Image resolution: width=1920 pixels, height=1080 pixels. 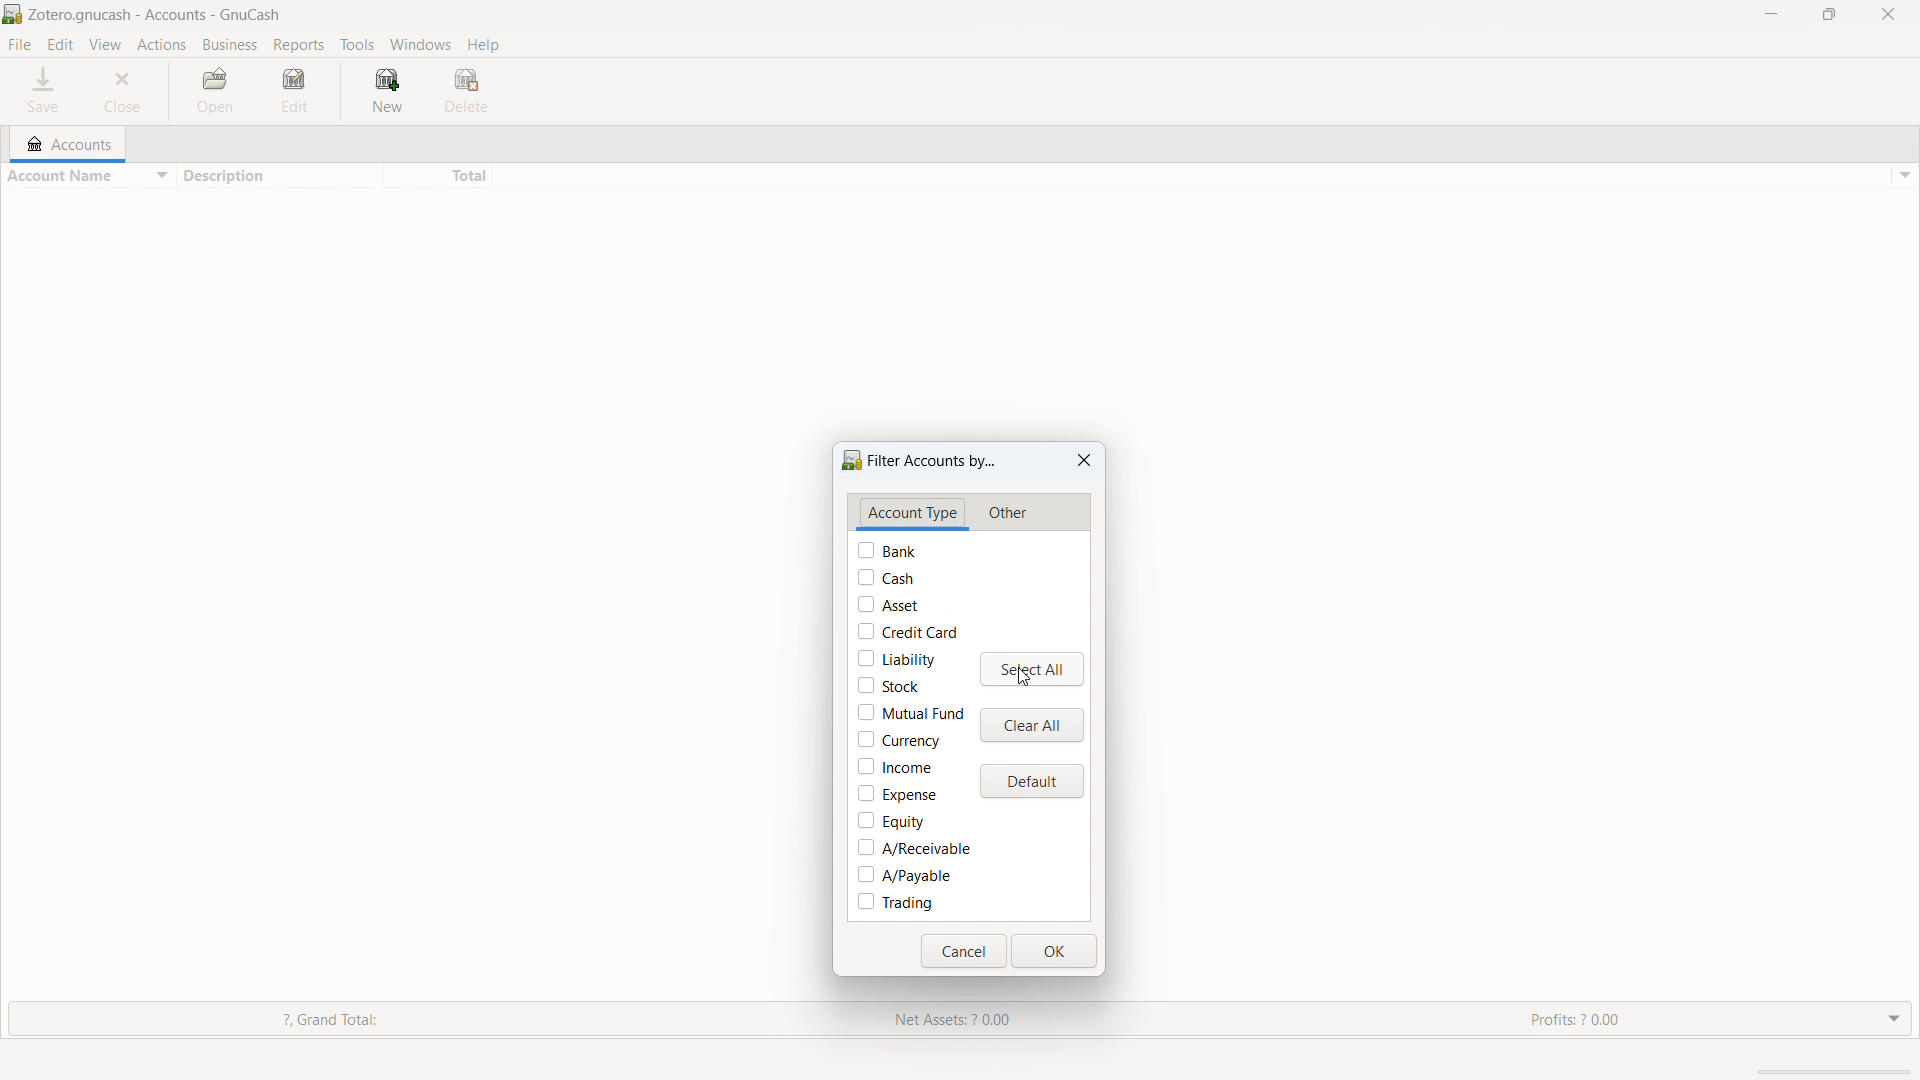 What do you see at coordinates (219, 91) in the screenshot?
I see `open` at bounding box center [219, 91].